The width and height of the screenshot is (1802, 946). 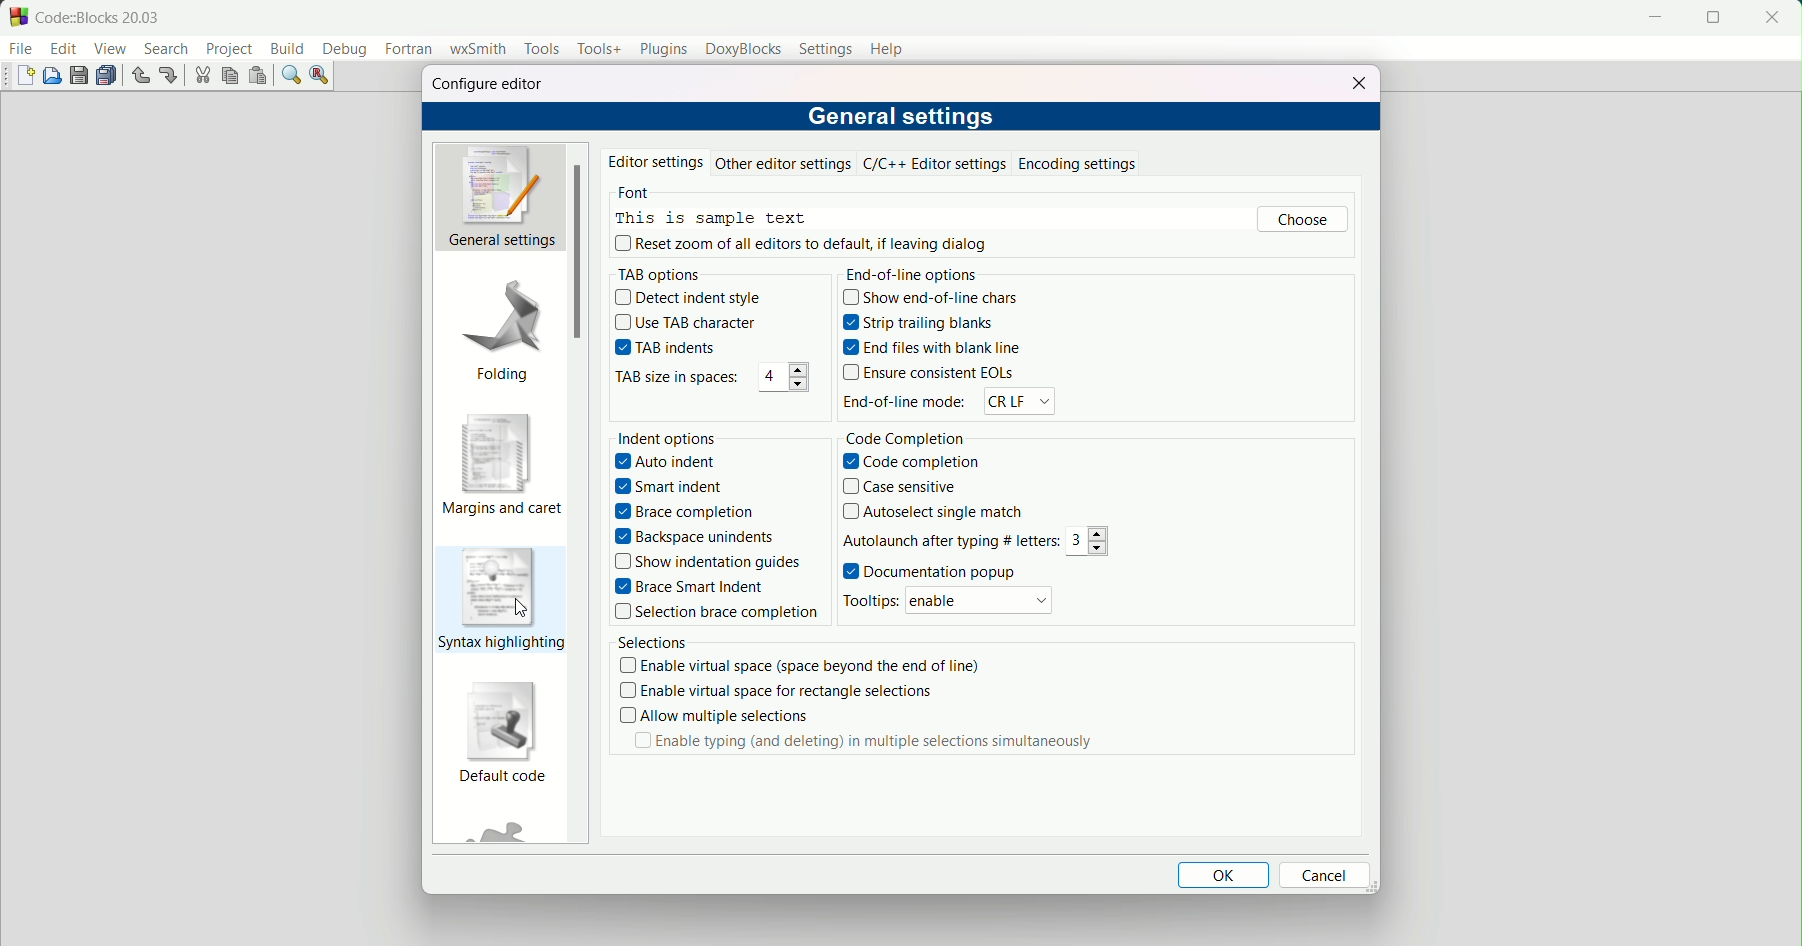 I want to click on number, so click(x=781, y=379).